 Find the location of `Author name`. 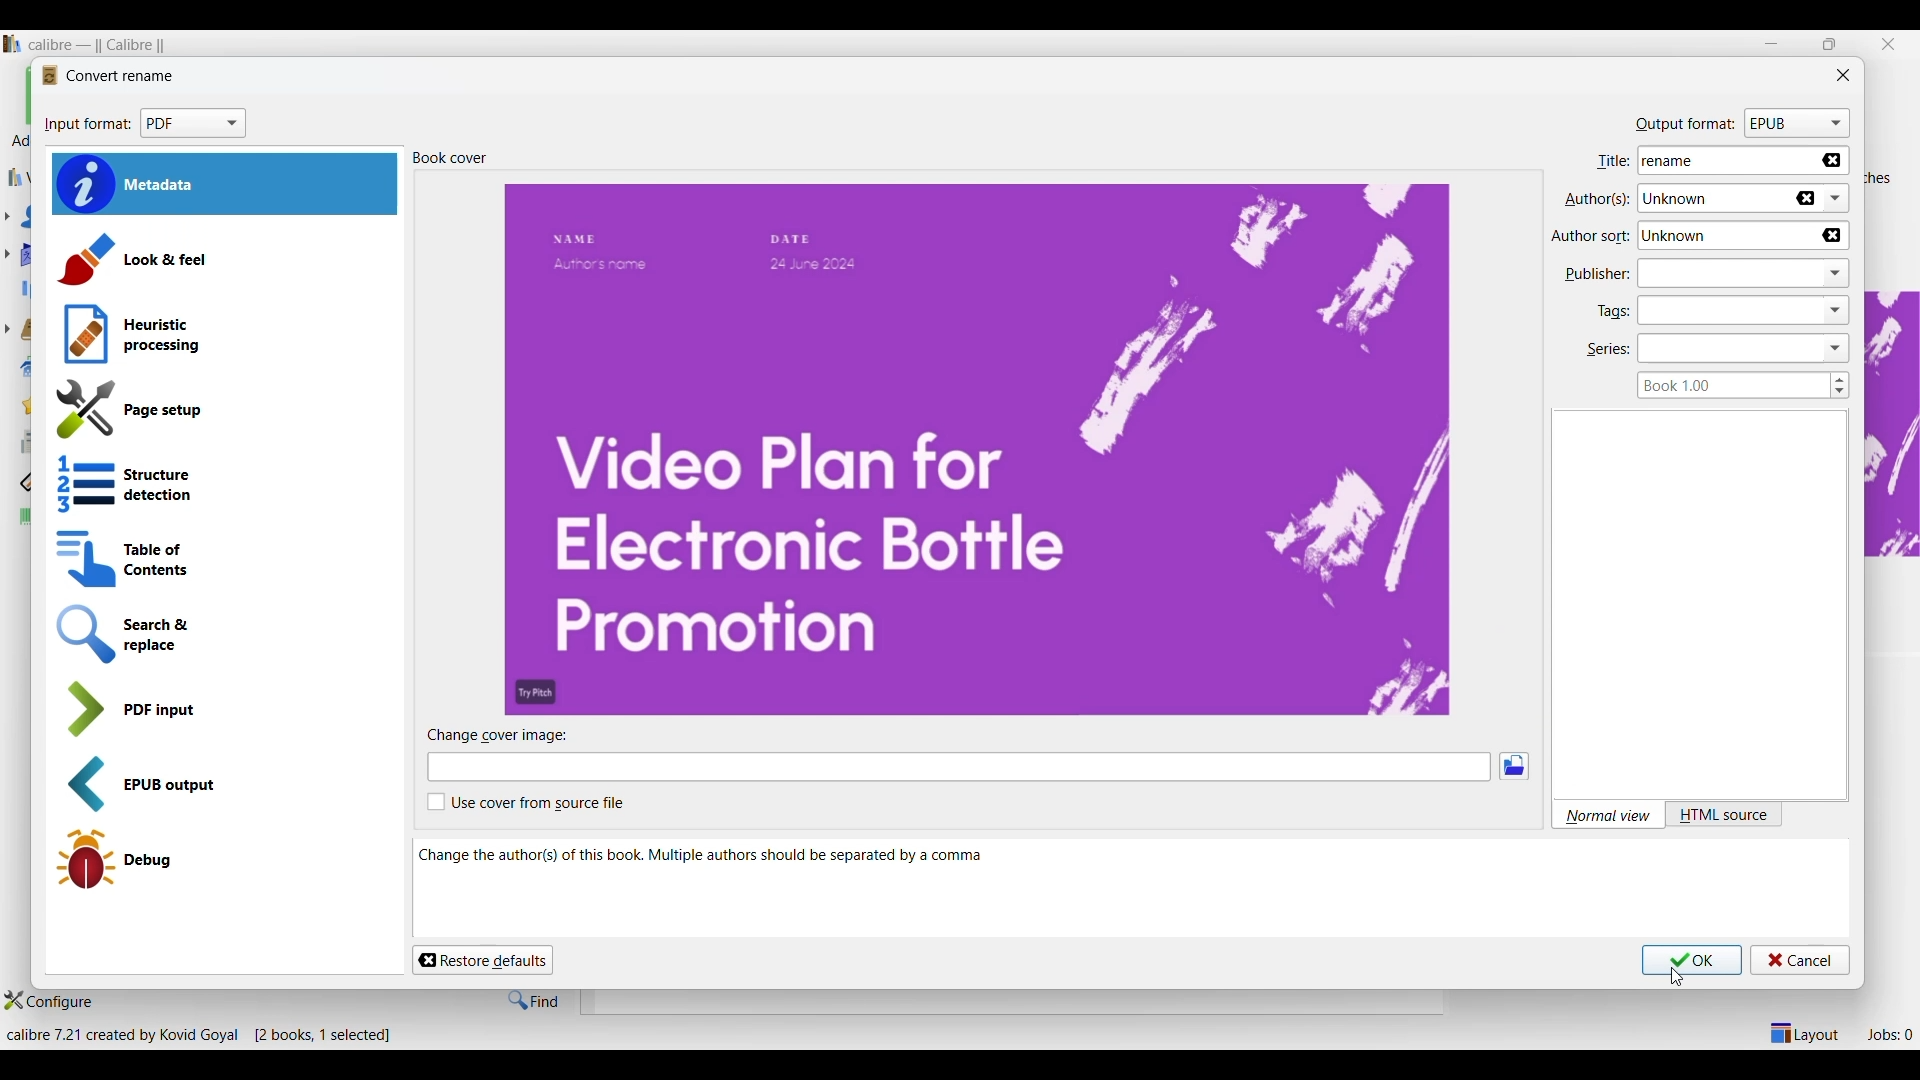

Author name is located at coordinates (1713, 197).